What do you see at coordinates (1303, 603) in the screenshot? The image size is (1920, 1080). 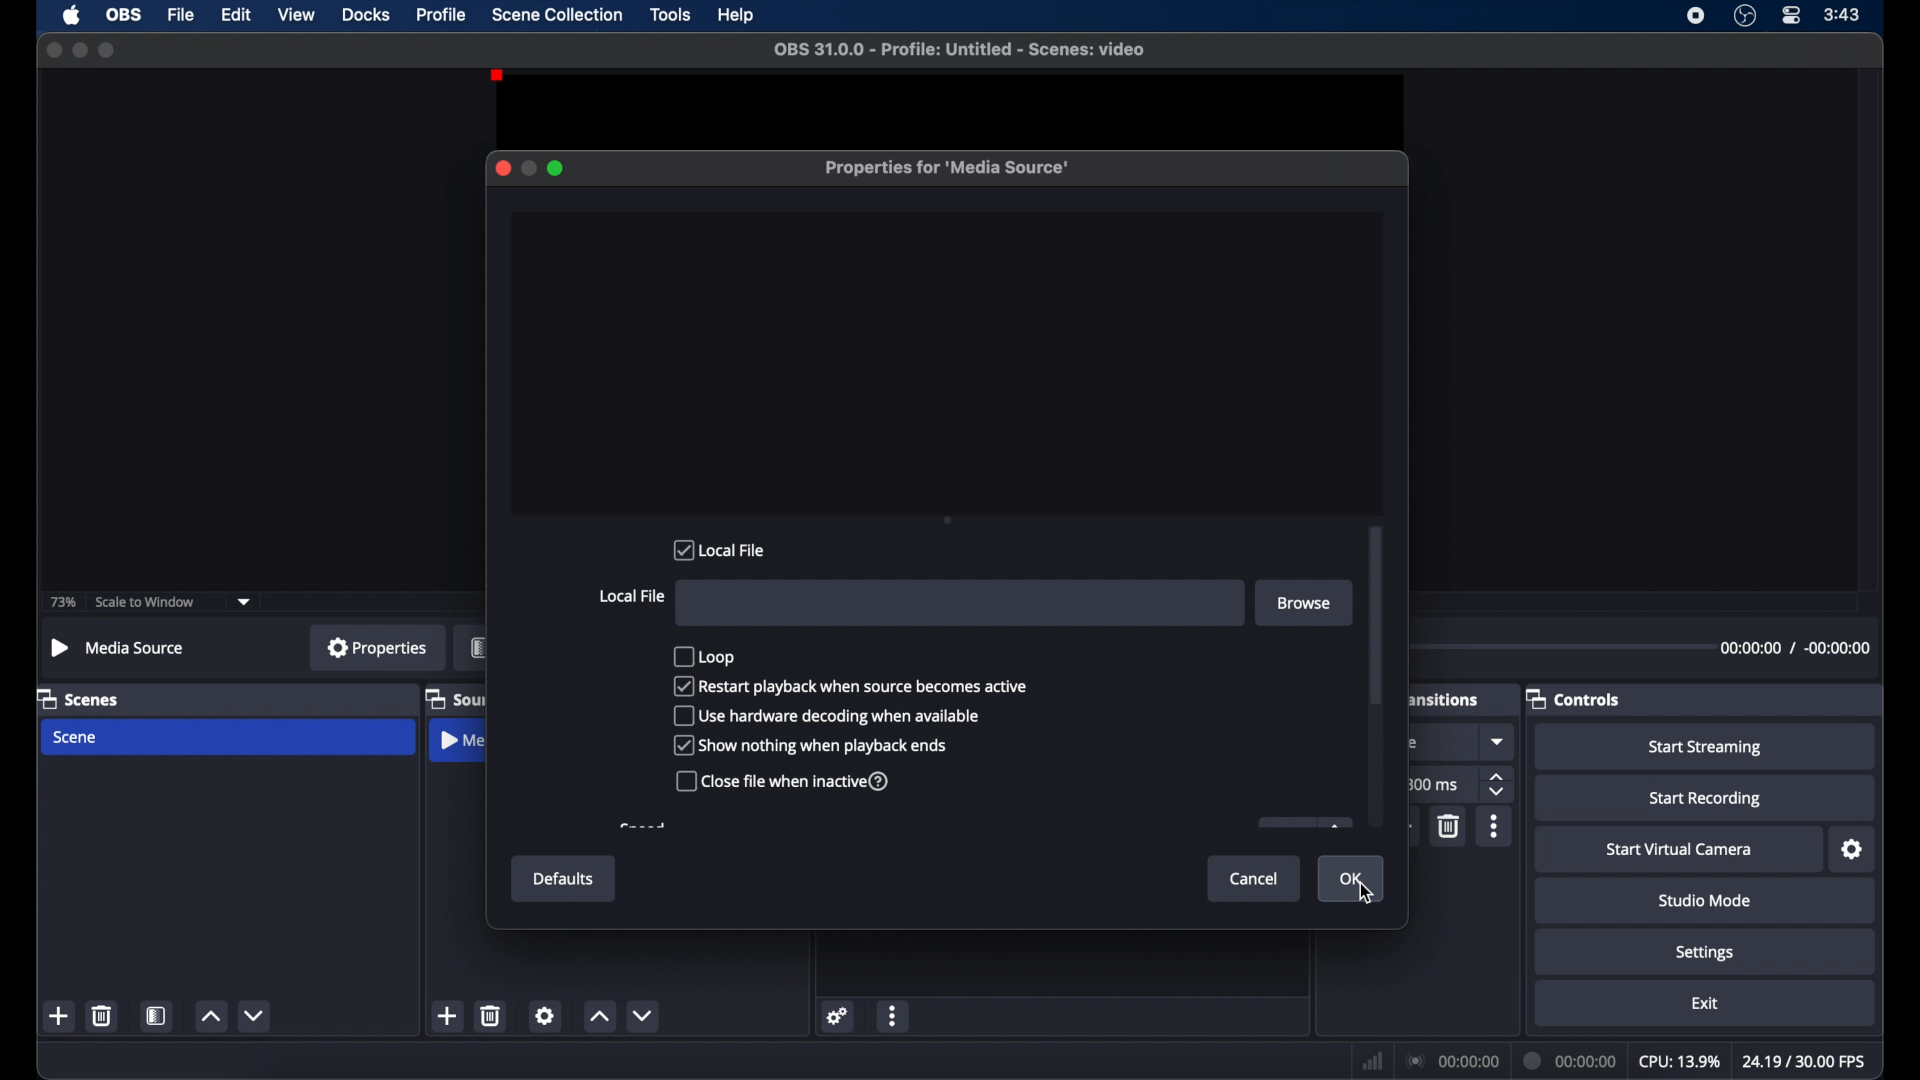 I see `browse` at bounding box center [1303, 603].